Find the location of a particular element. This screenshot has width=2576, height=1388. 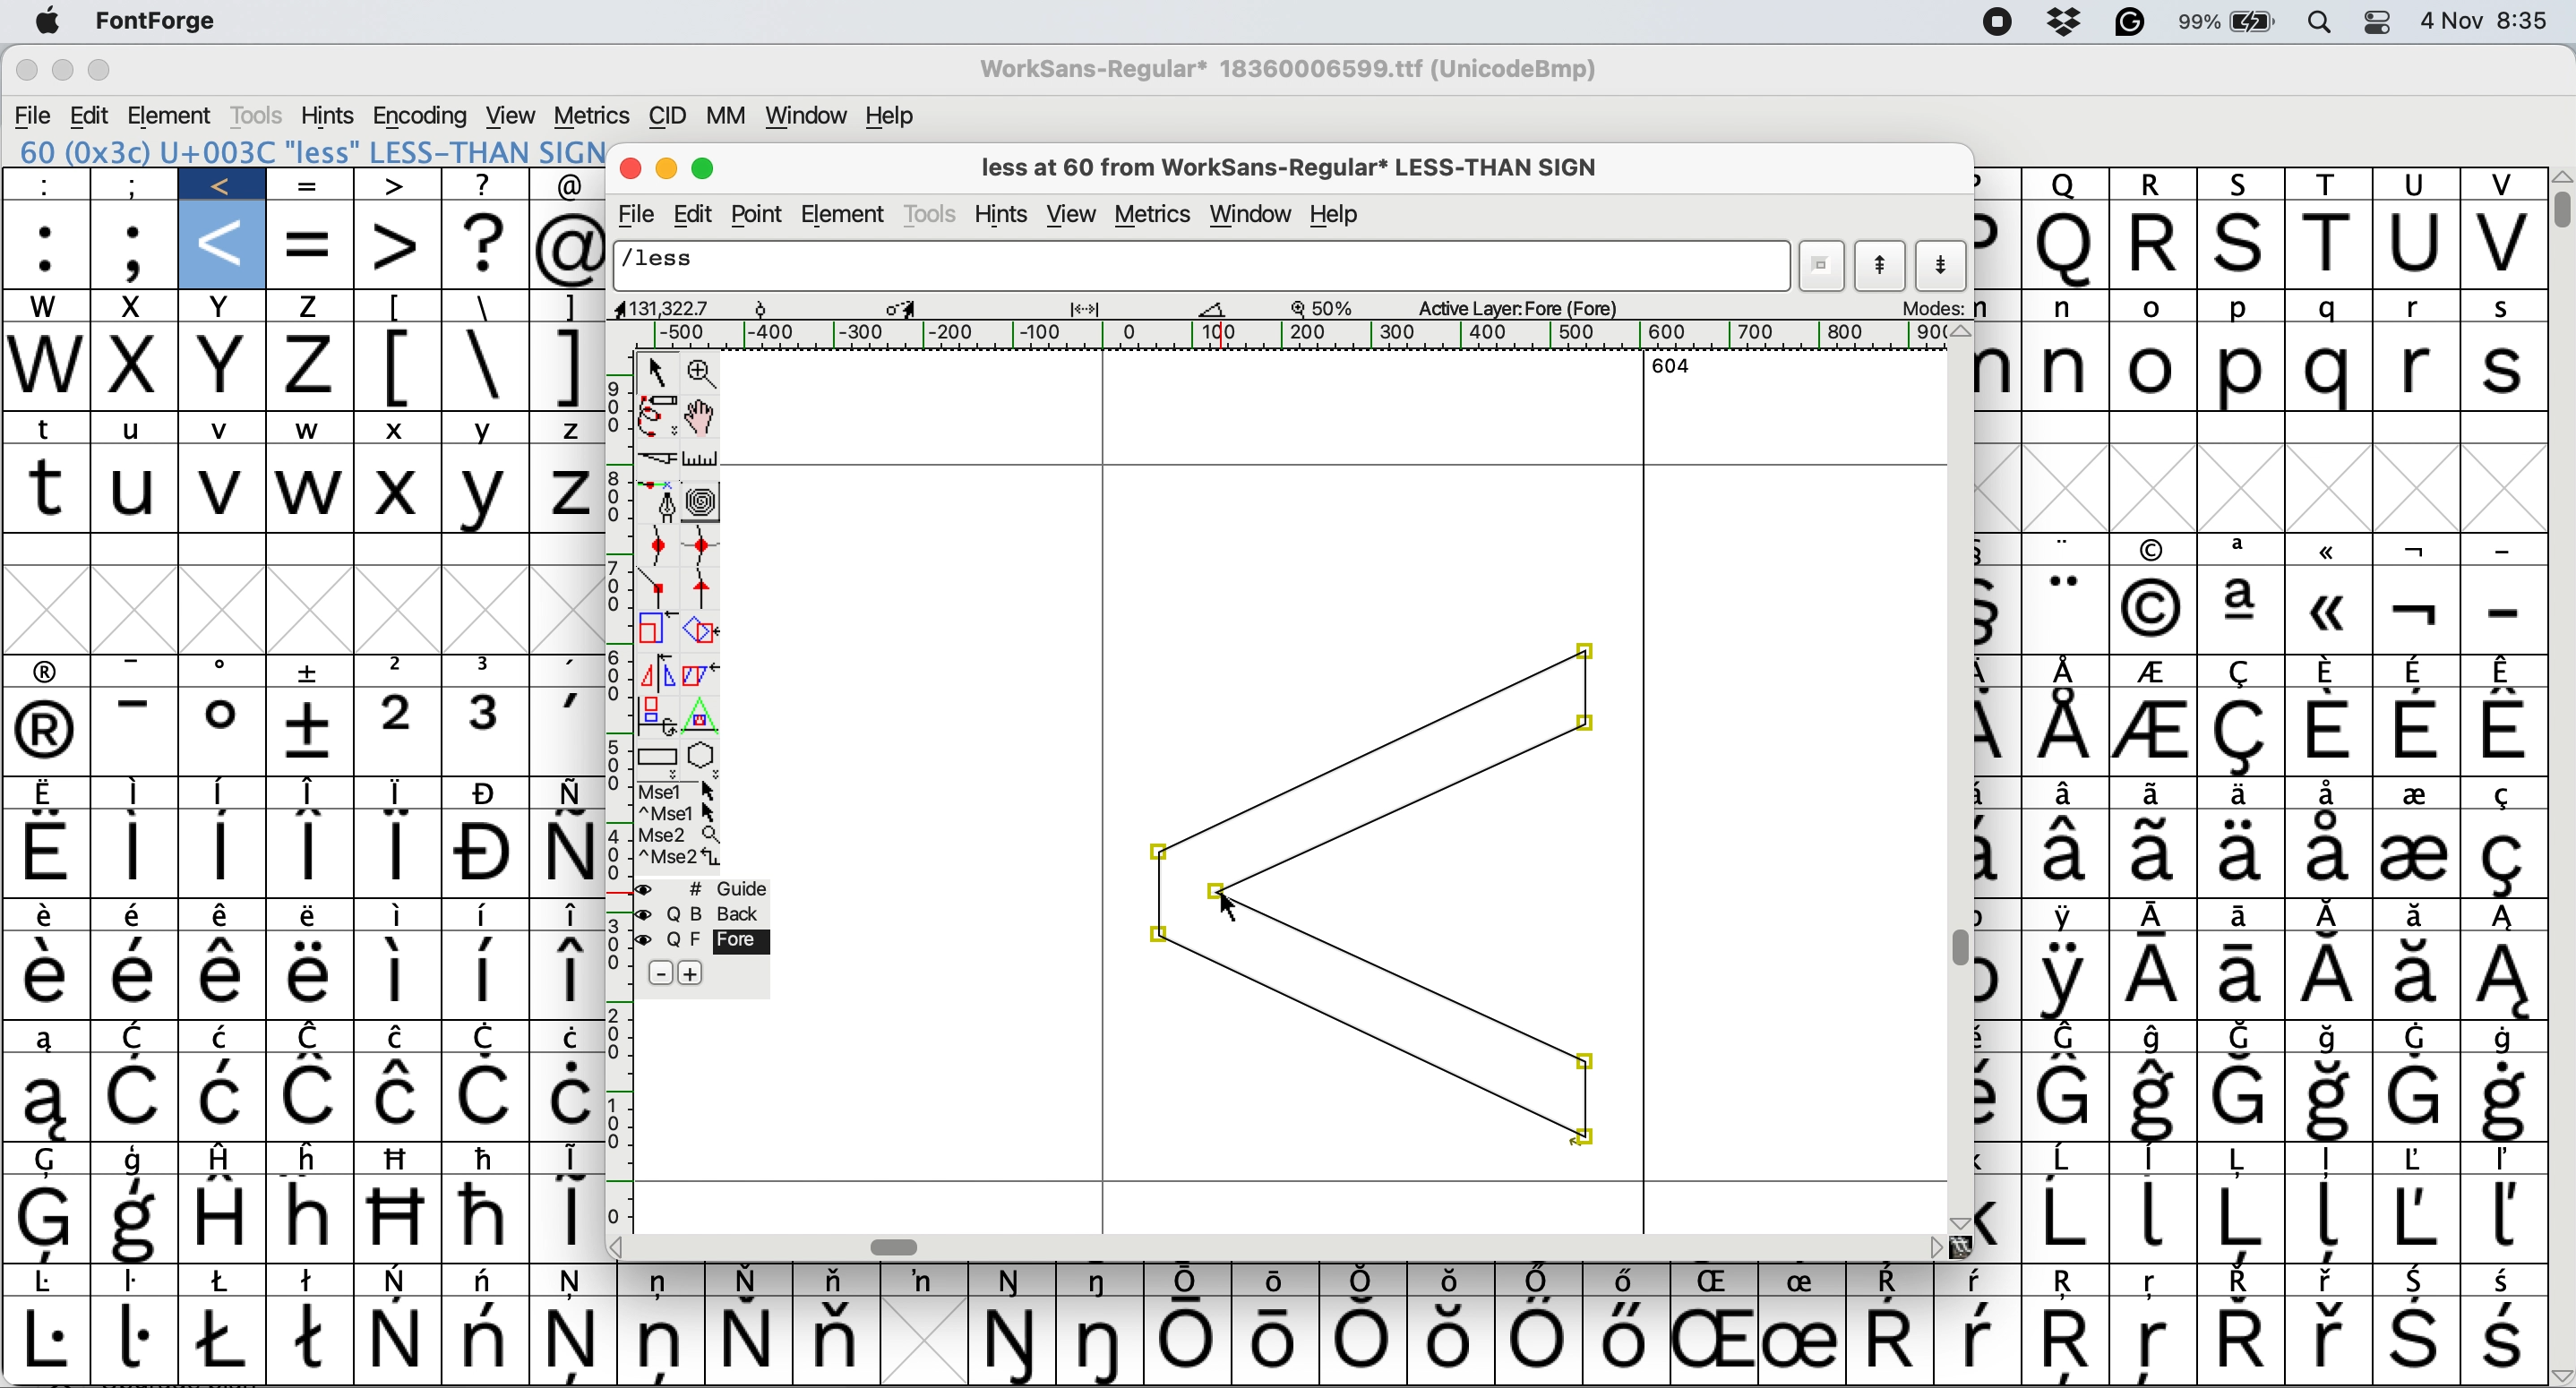

Symbol is located at coordinates (50, 735).